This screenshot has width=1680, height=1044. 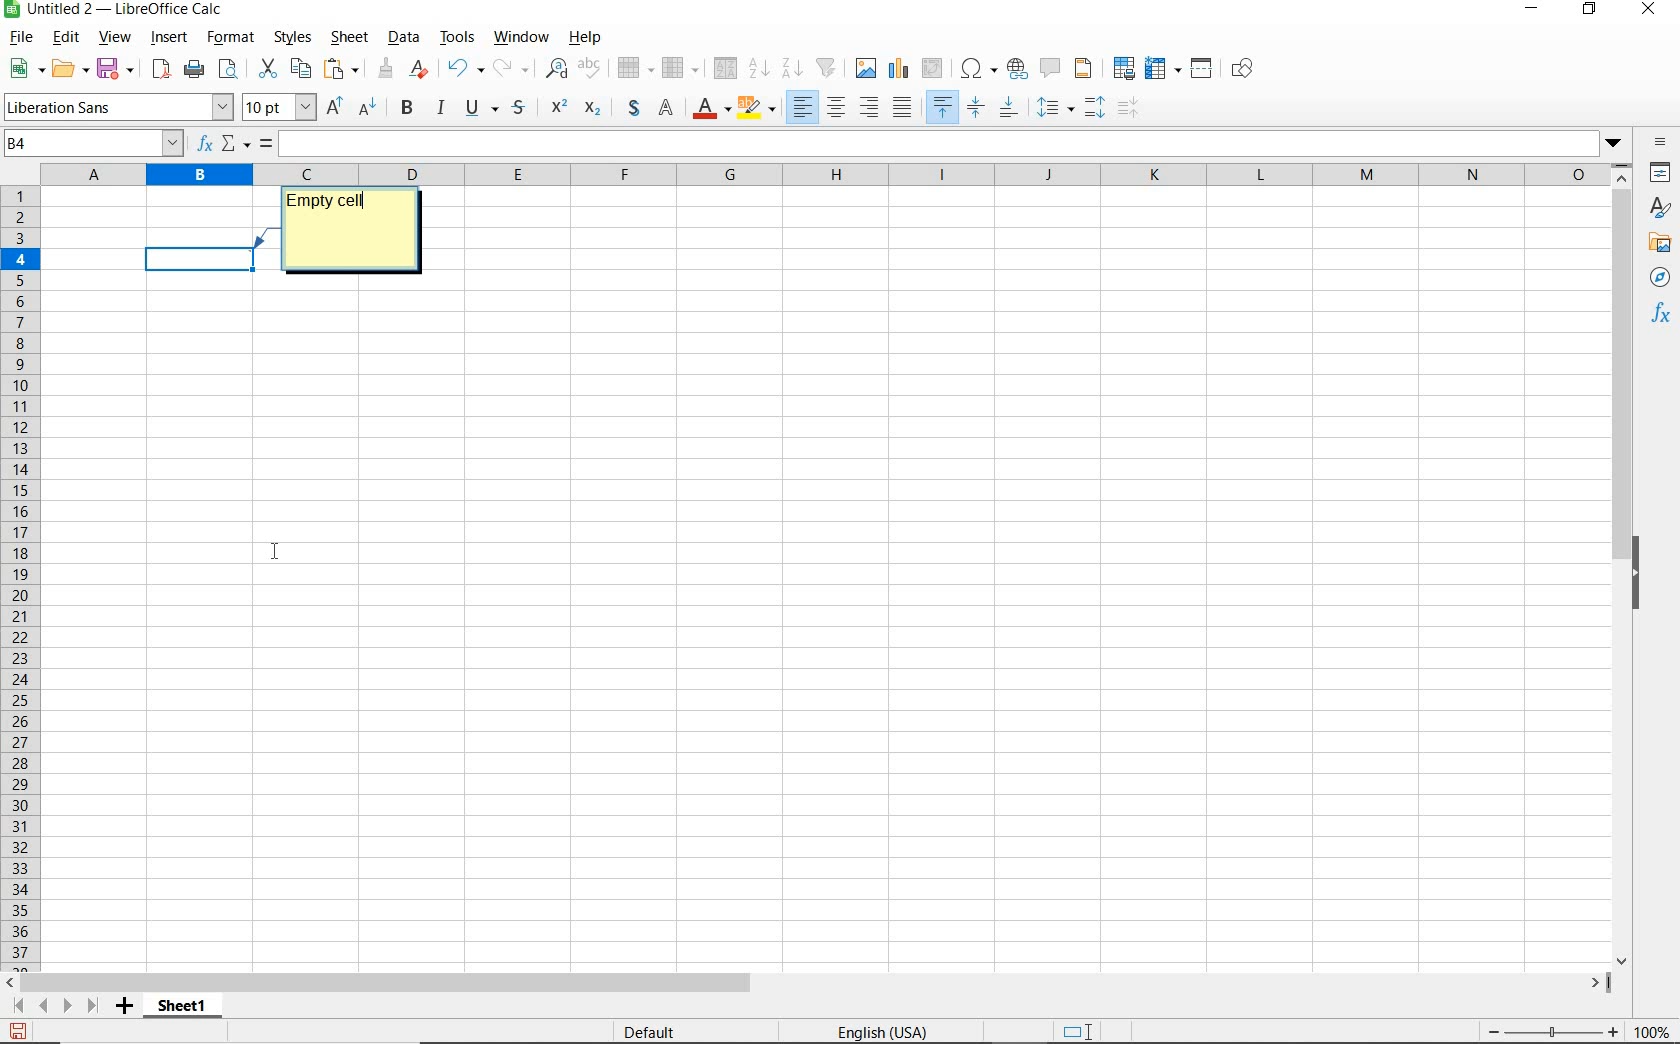 What do you see at coordinates (21, 39) in the screenshot?
I see `file` at bounding box center [21, 39].